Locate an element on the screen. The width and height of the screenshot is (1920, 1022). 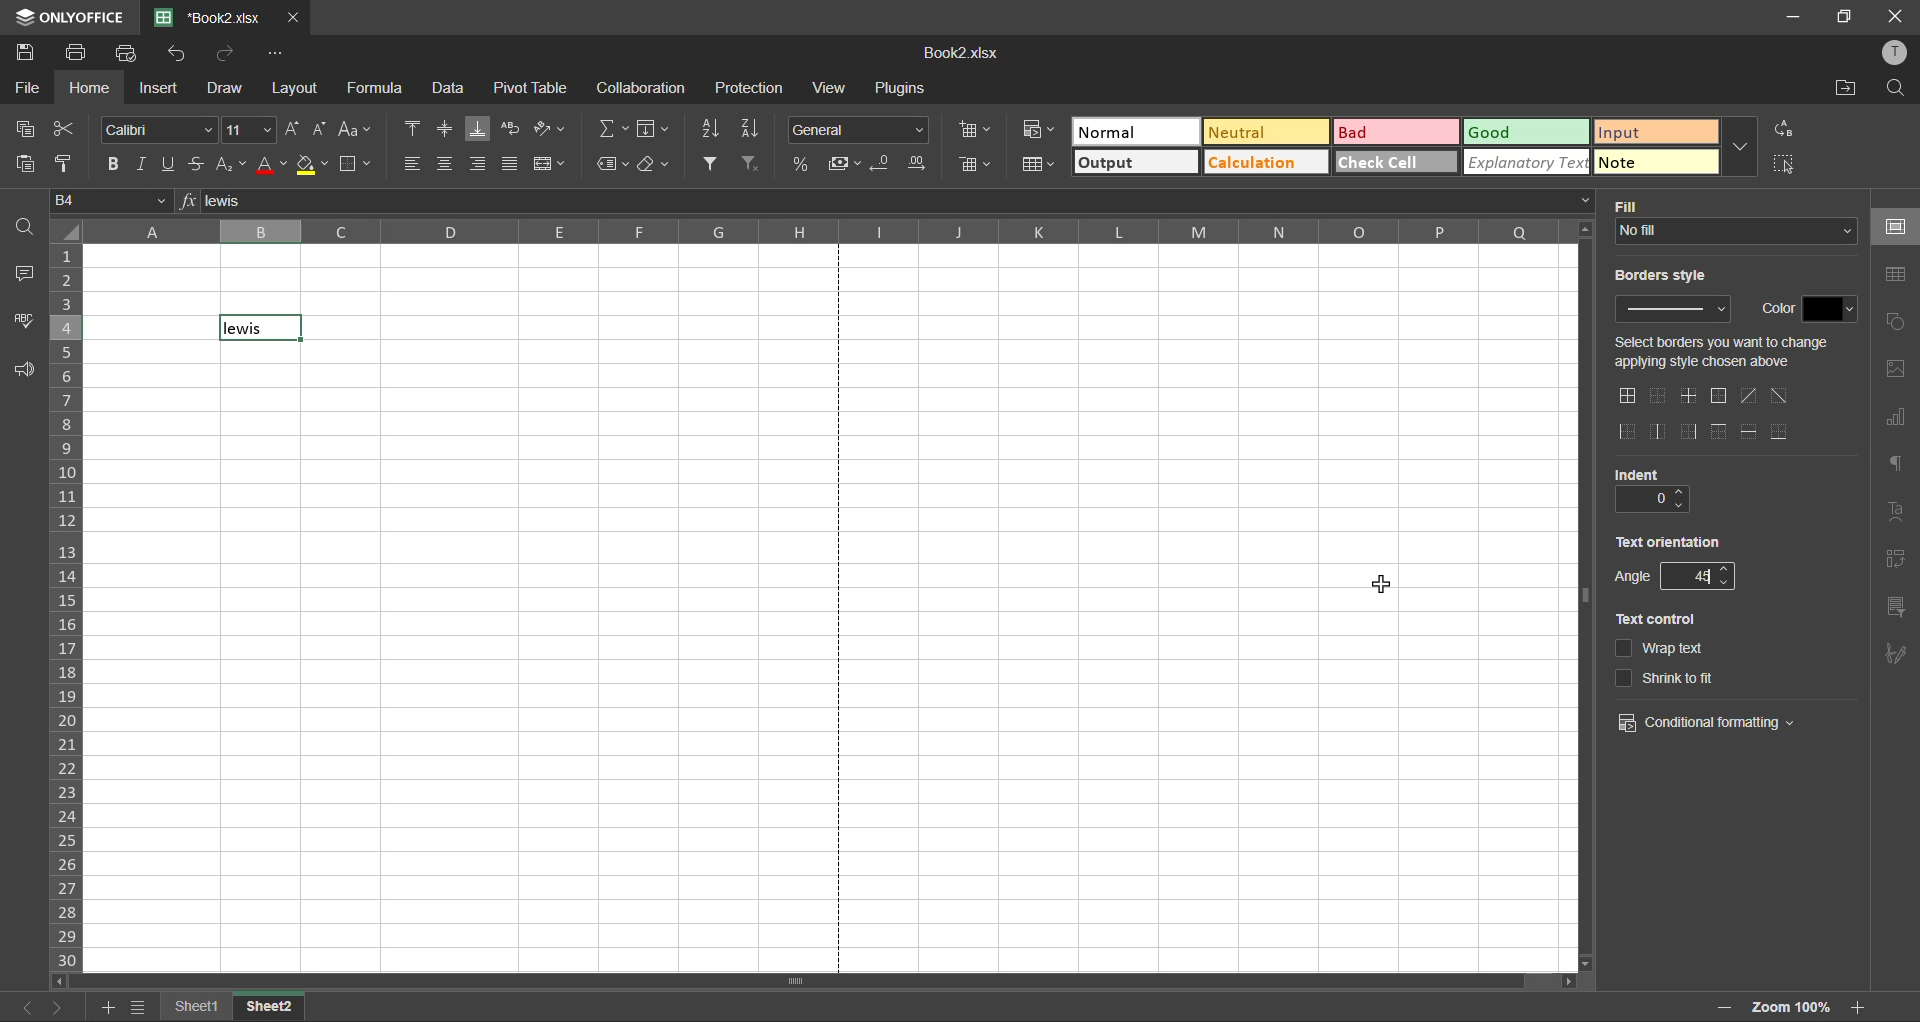
comments is located at coordinates (28, 277).